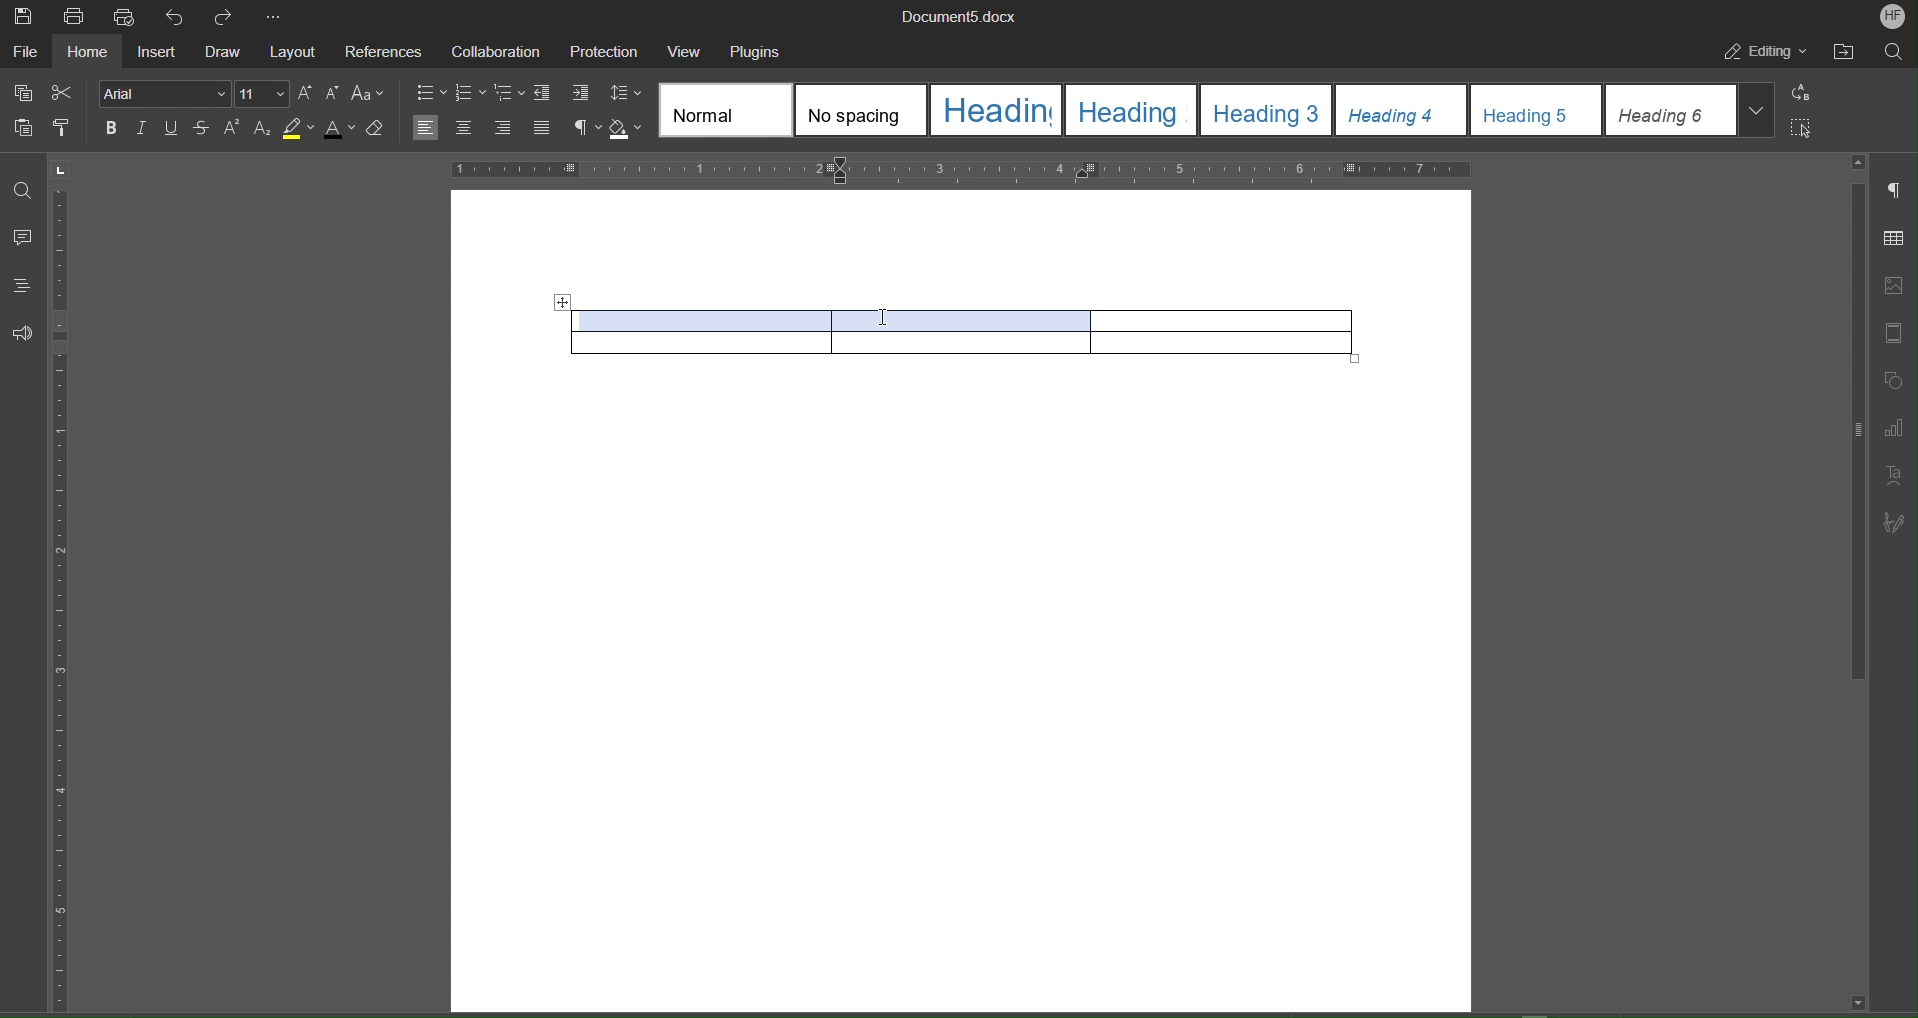 The height and width of the screenshot is (1018, 1918). Describe the element at coordinates (112, 129) in the screenshot. I see `Bold` at that location.